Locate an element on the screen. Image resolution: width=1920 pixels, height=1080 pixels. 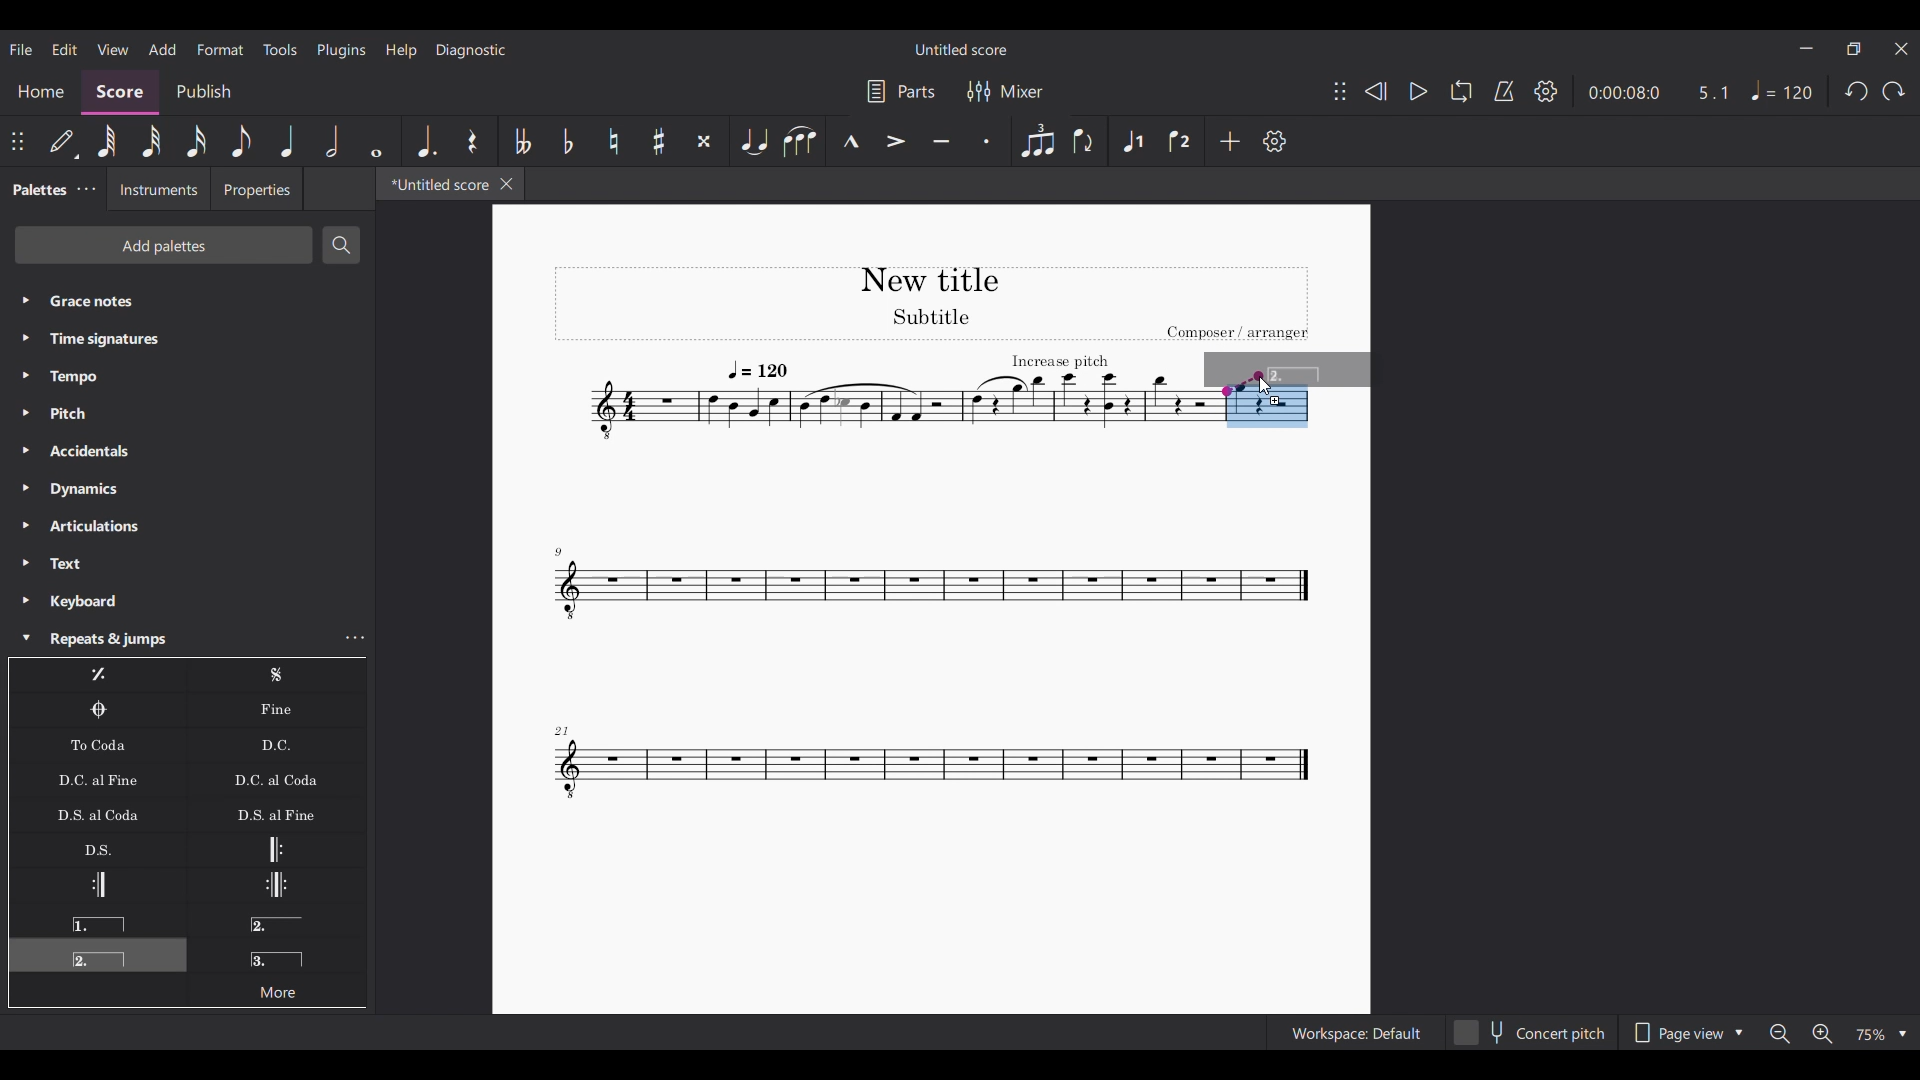
Articulations is located at coordinates (188, 526).